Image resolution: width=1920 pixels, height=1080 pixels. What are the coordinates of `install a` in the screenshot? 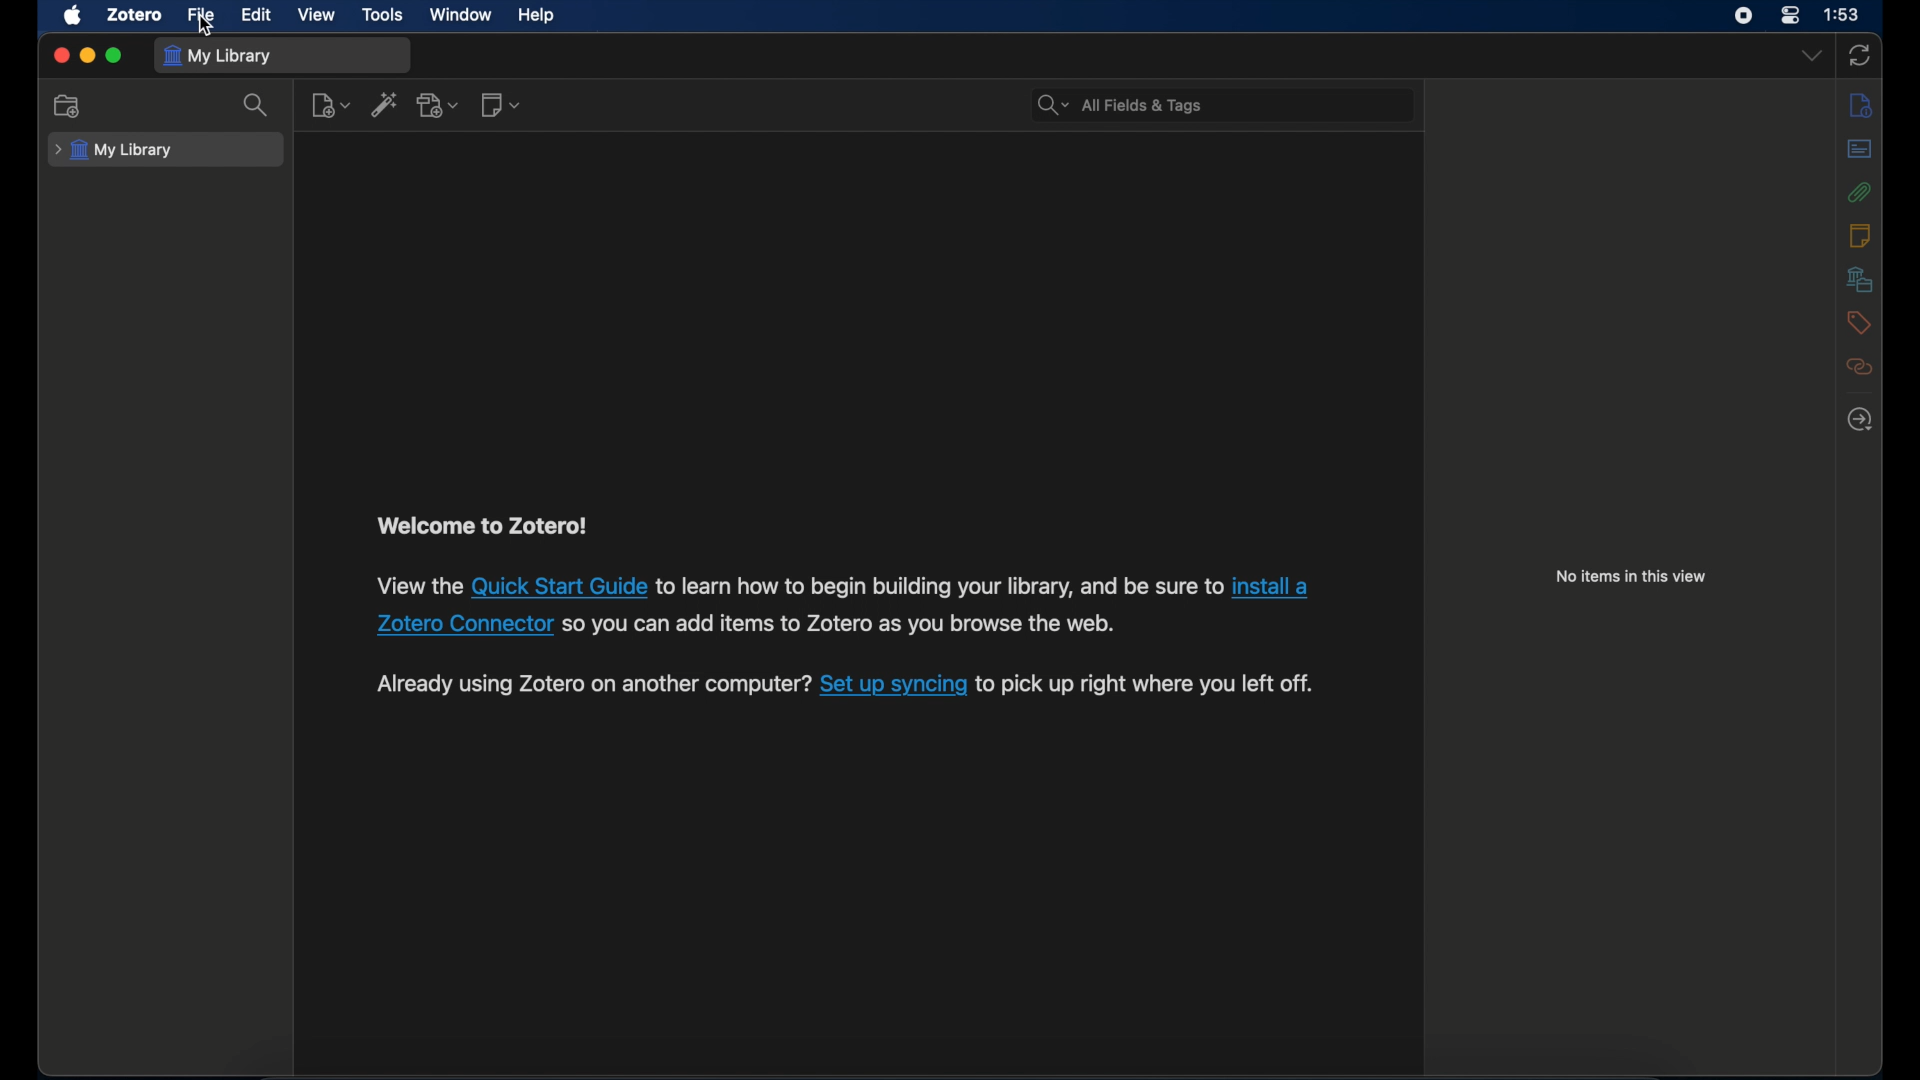 It's located at (1277, 586).